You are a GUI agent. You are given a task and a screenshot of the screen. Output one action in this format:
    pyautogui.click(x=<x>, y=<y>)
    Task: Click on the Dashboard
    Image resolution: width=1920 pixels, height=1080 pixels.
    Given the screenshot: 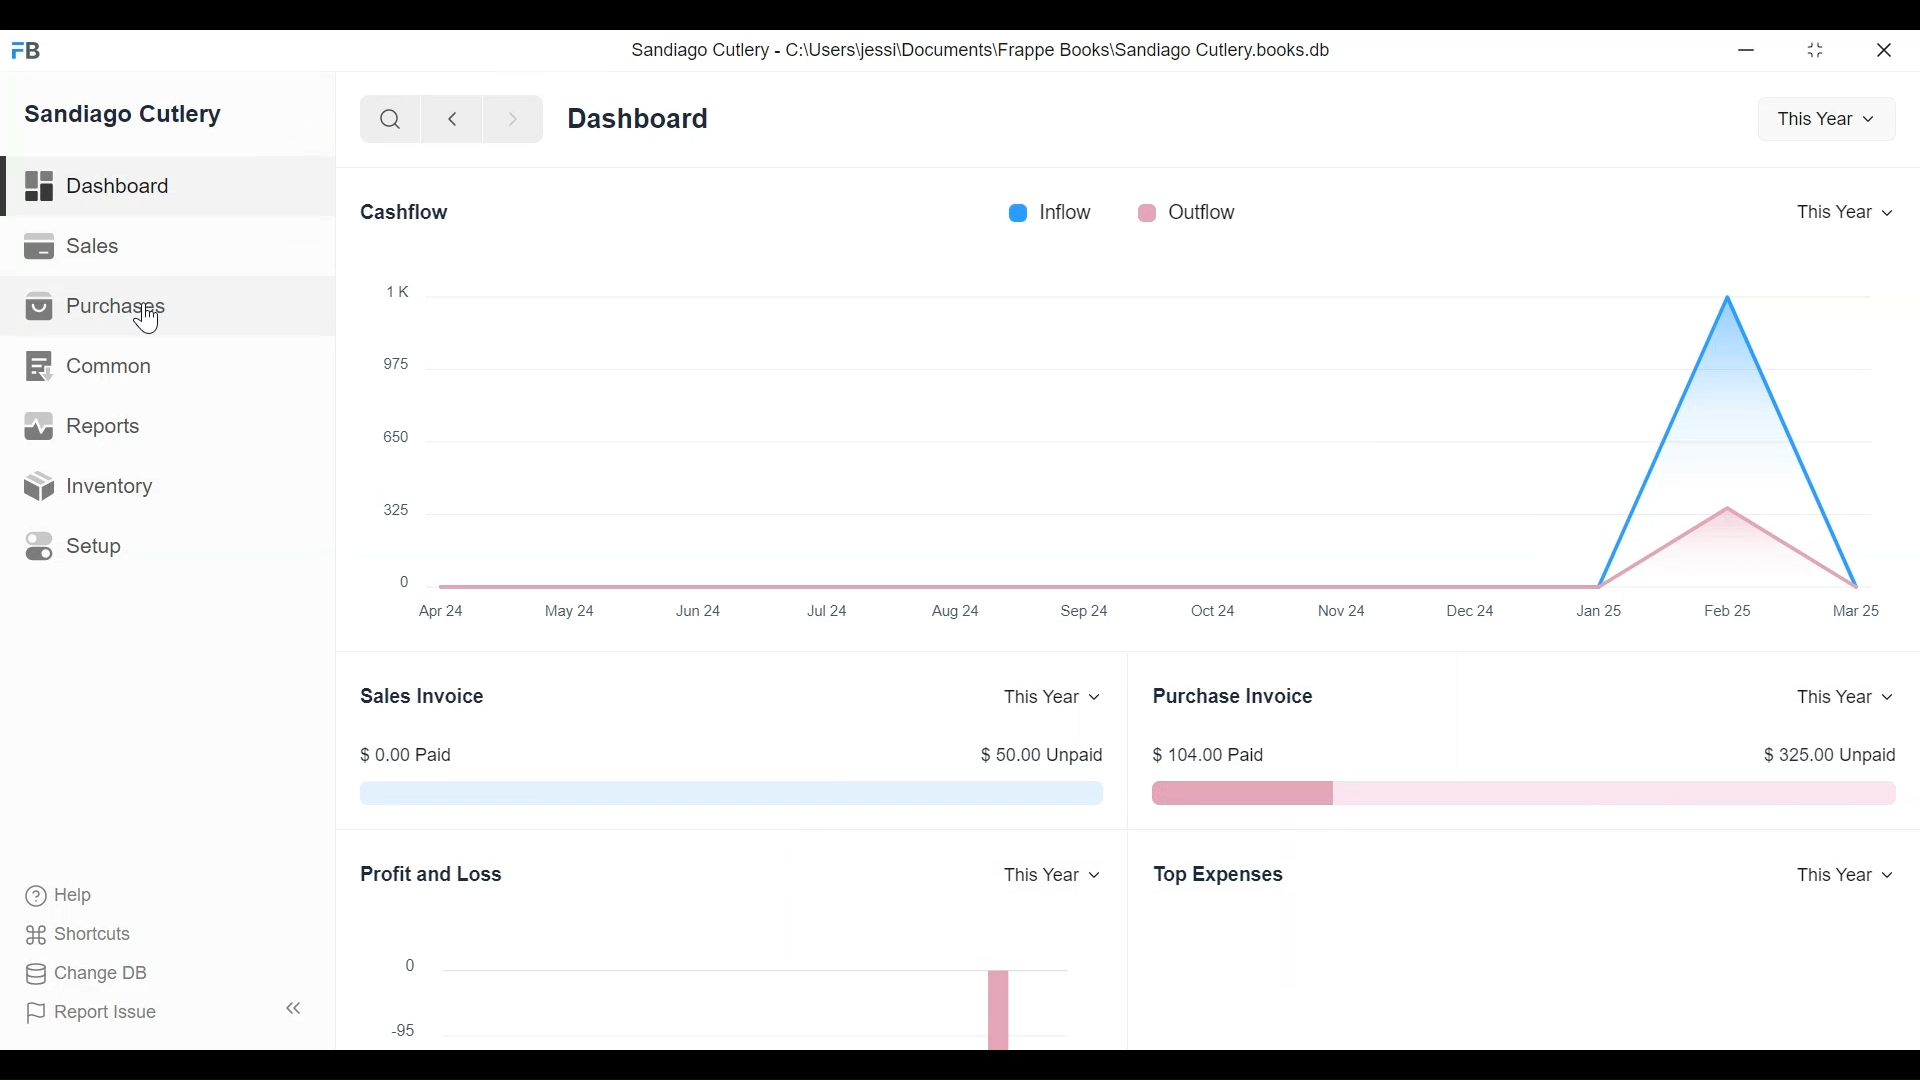 What is the action you would take?
    pyautogui.click(x=653, y=121)
    